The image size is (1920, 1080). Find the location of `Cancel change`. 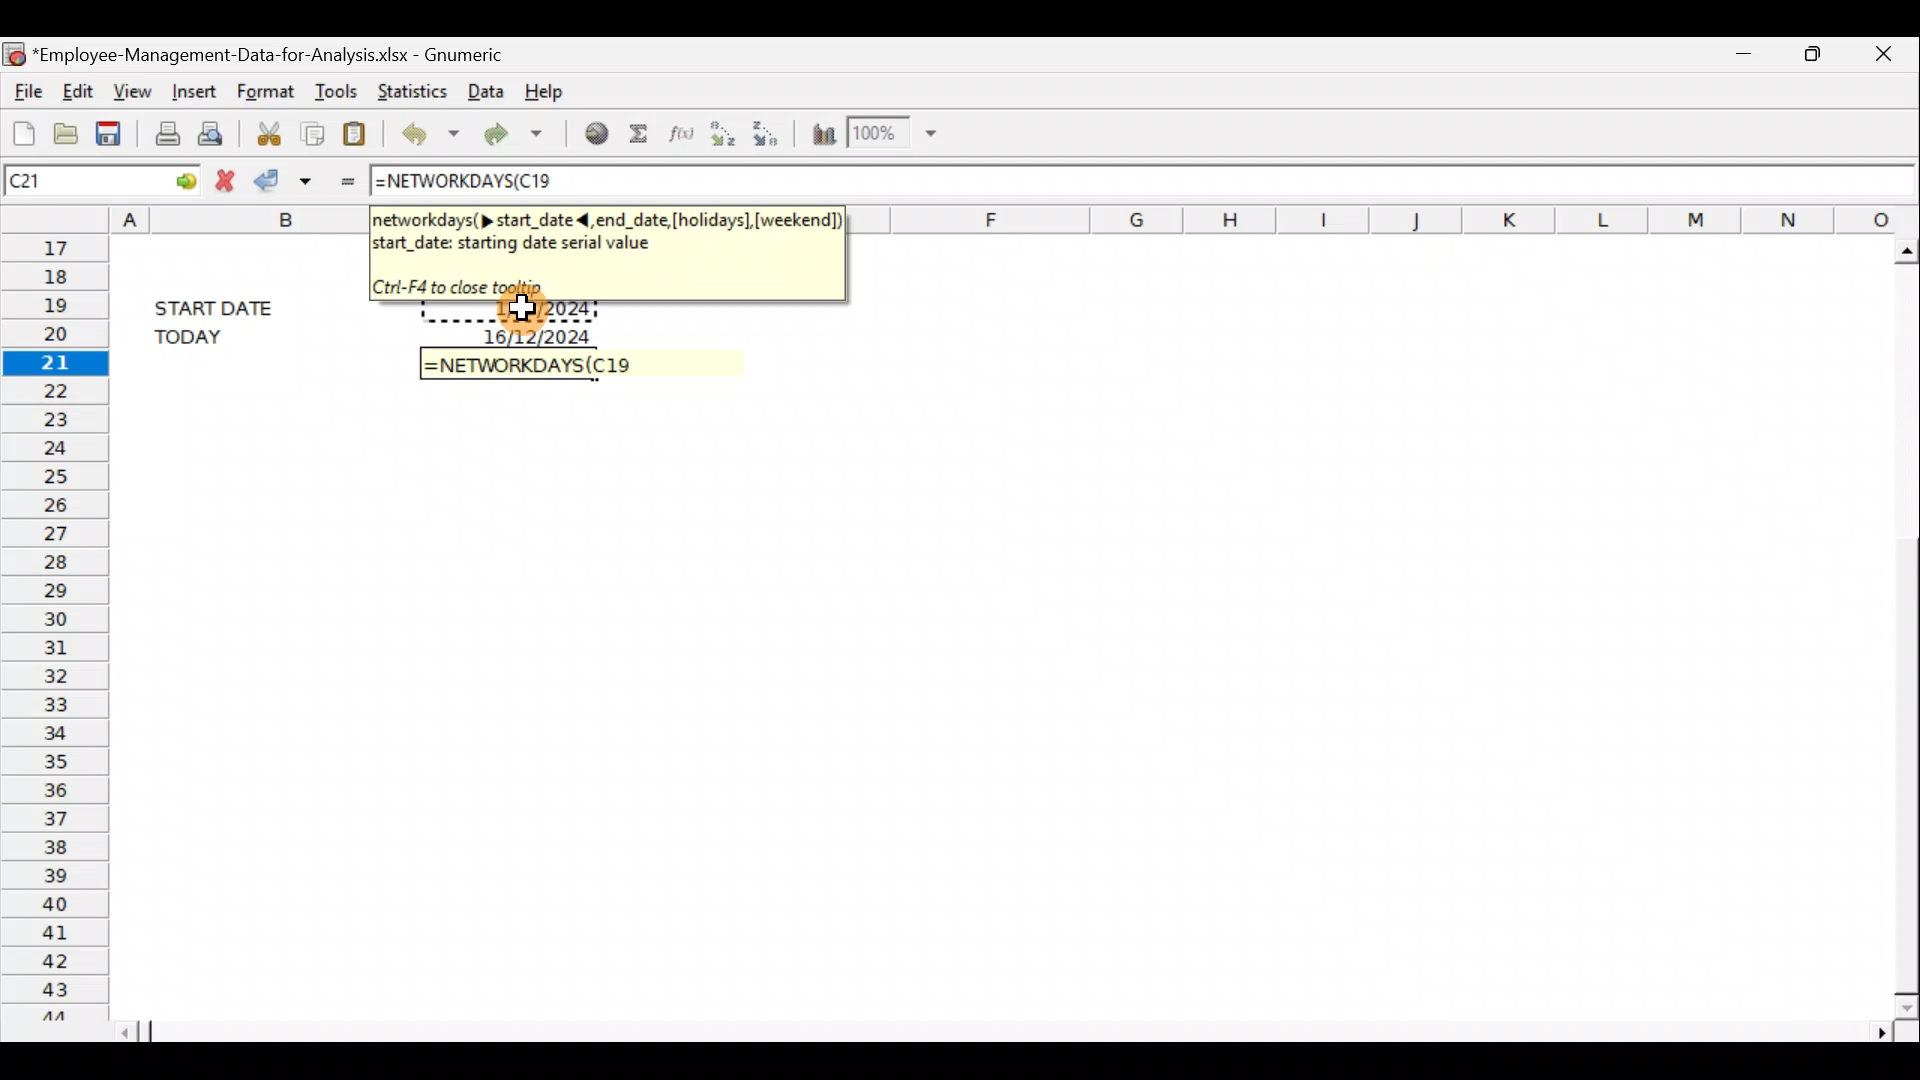

Cancel change is located at coordinates (223, 179).